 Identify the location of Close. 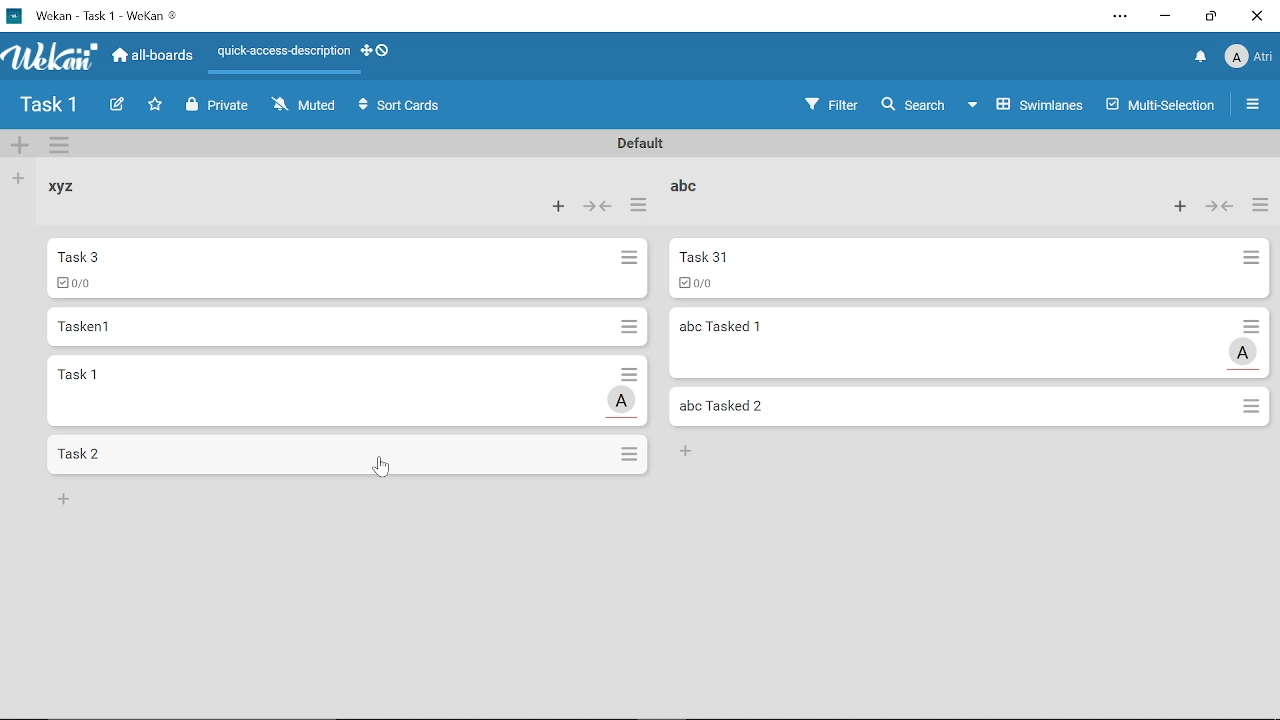
(1256, 16).